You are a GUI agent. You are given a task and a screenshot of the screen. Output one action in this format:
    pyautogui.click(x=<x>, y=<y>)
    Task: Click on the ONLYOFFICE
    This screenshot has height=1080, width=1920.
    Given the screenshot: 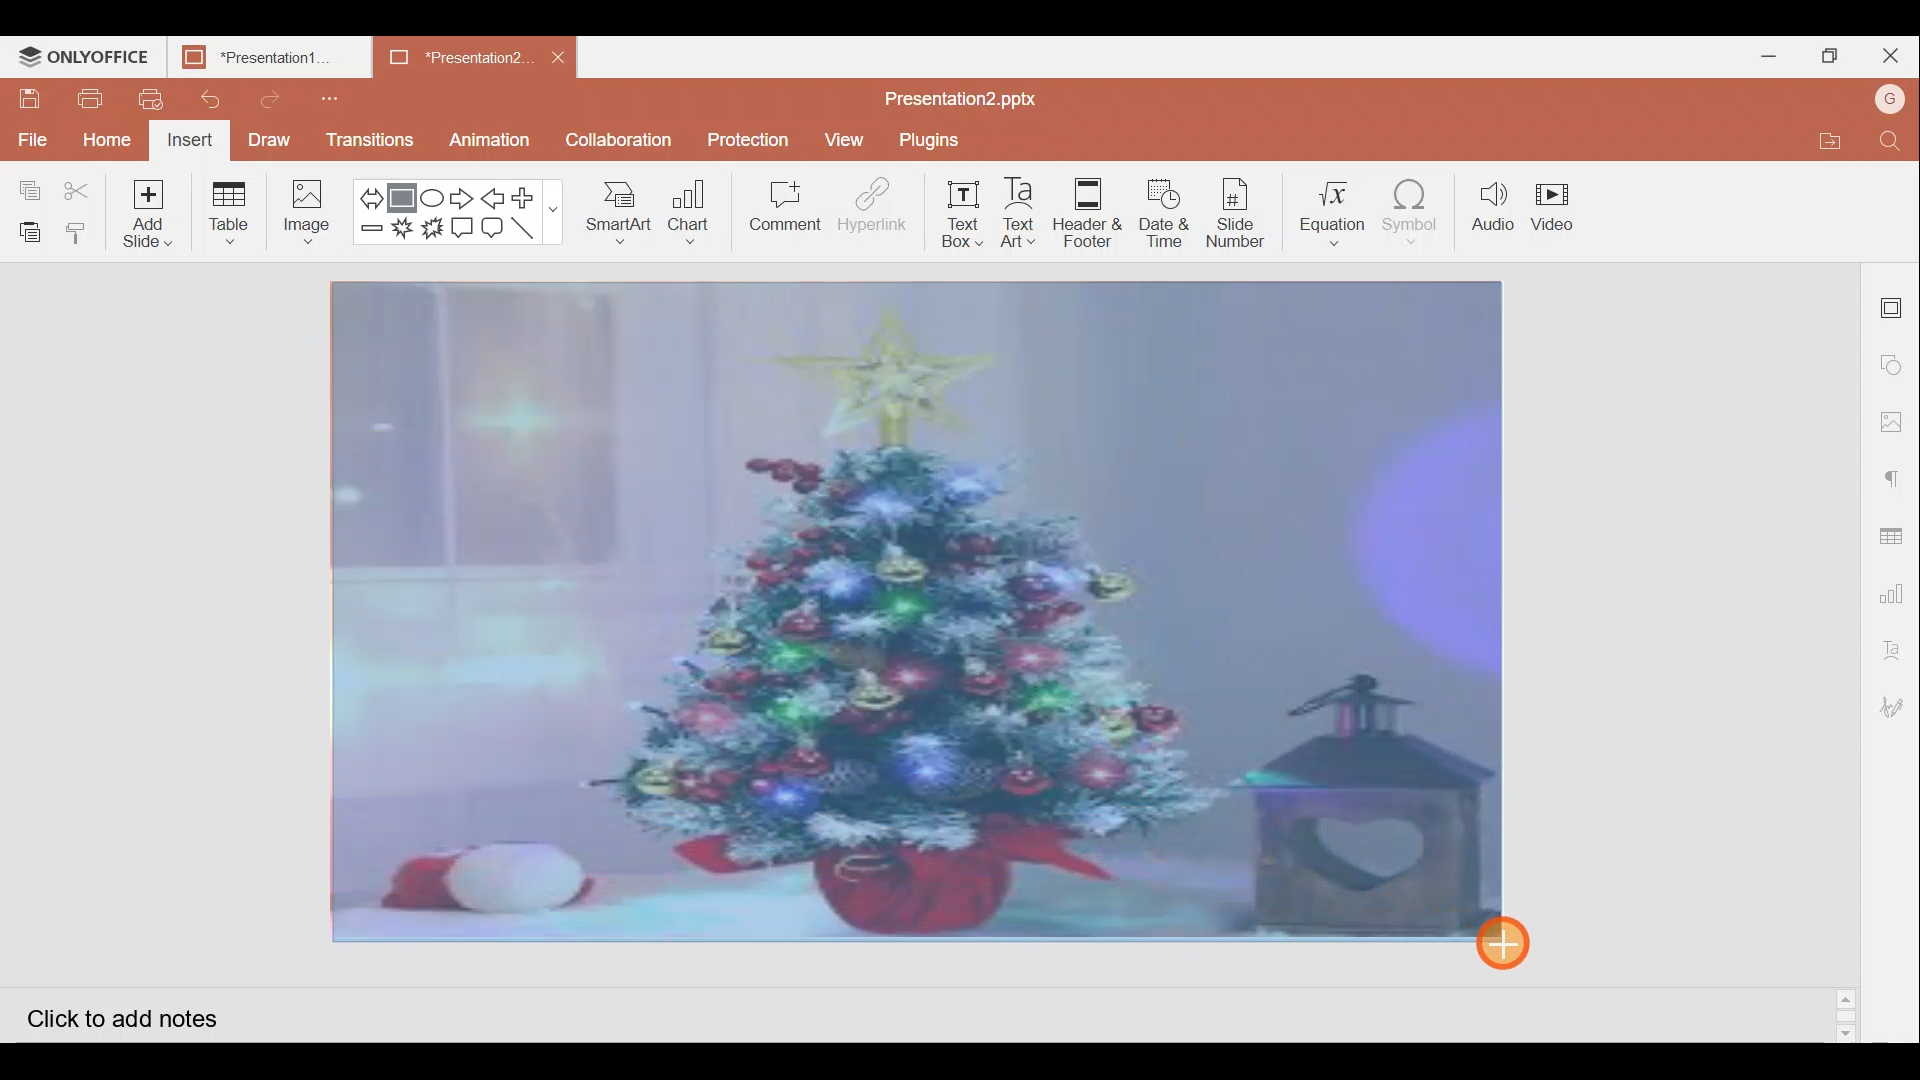 What is the action you would take?
    pyautogui.click(x=84, y=53)
    